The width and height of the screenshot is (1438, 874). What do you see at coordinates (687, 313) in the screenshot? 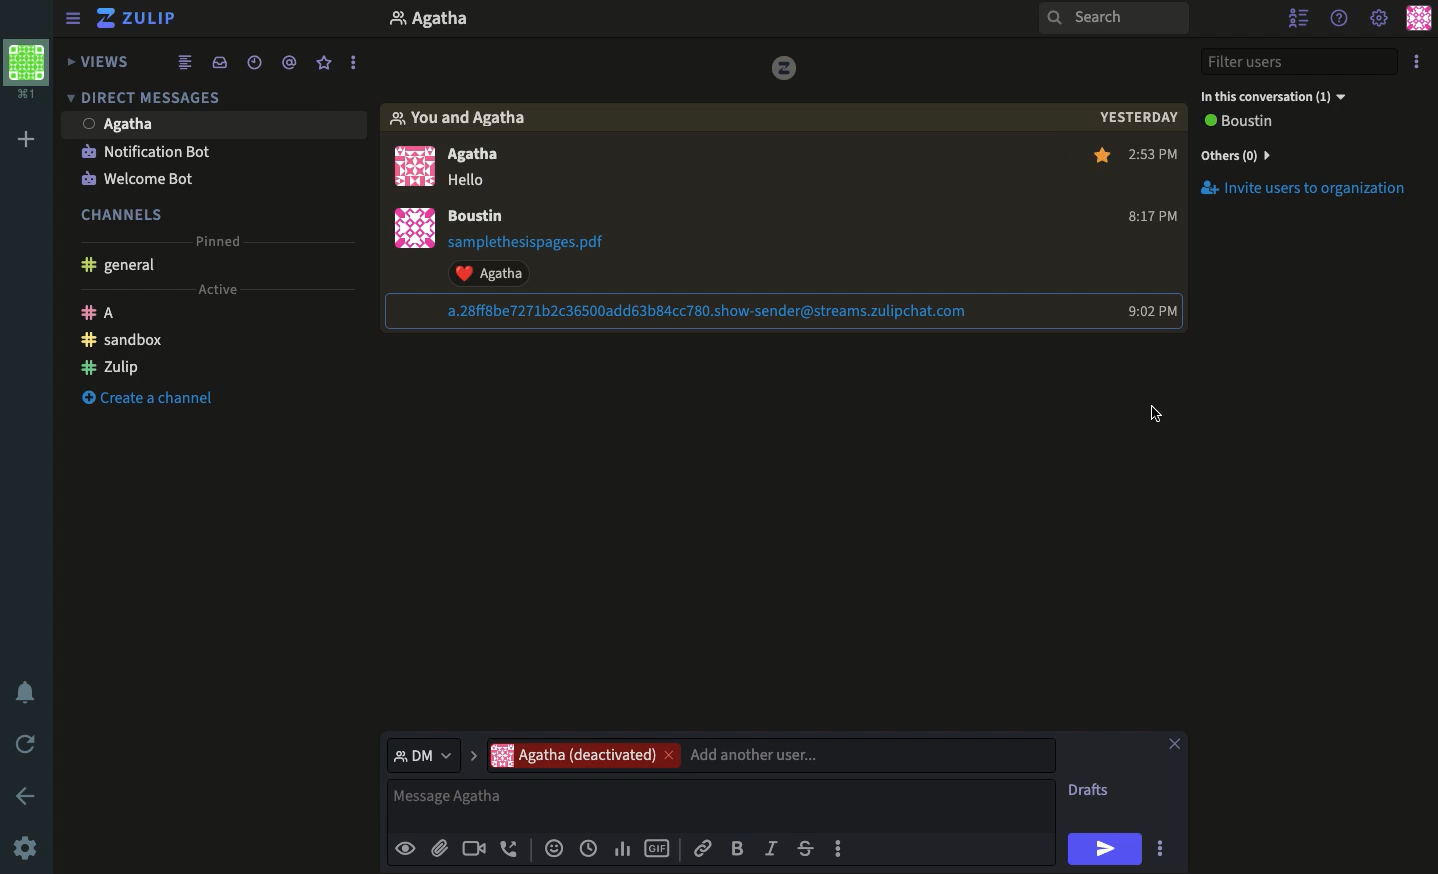
I see `File attachment` at bounding box center [687, 313].